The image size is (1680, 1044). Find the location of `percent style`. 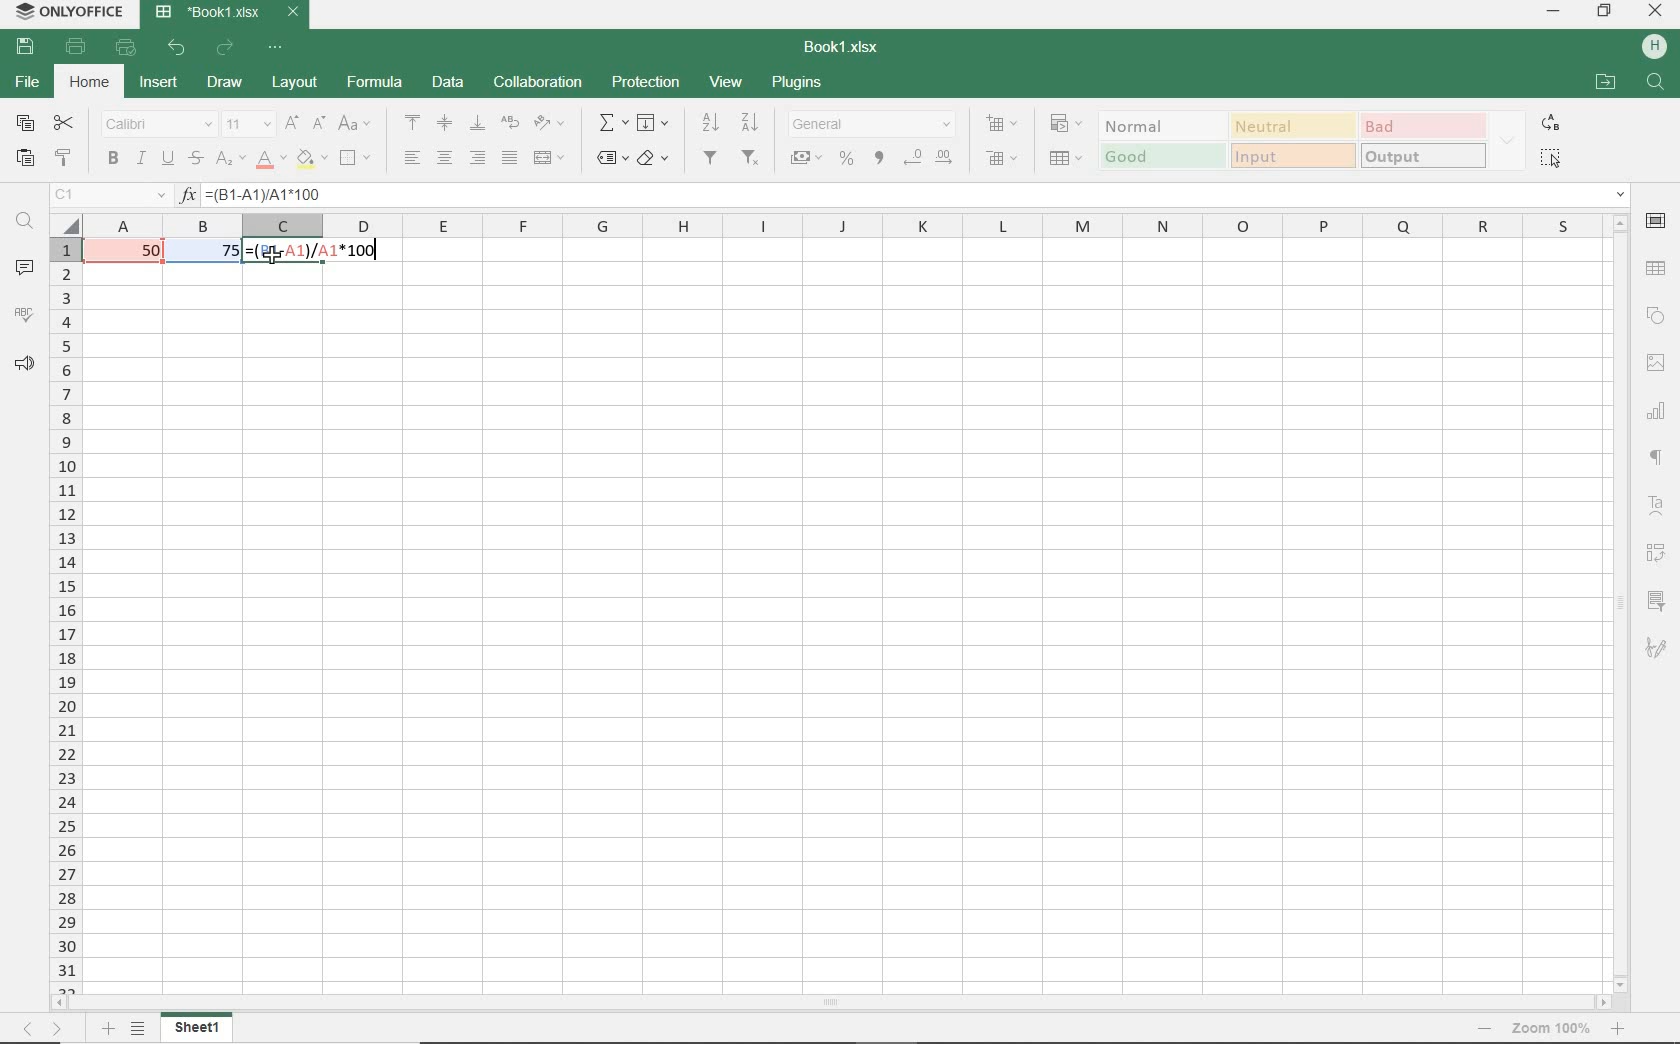

percent style is located at coordinates (848, 160).